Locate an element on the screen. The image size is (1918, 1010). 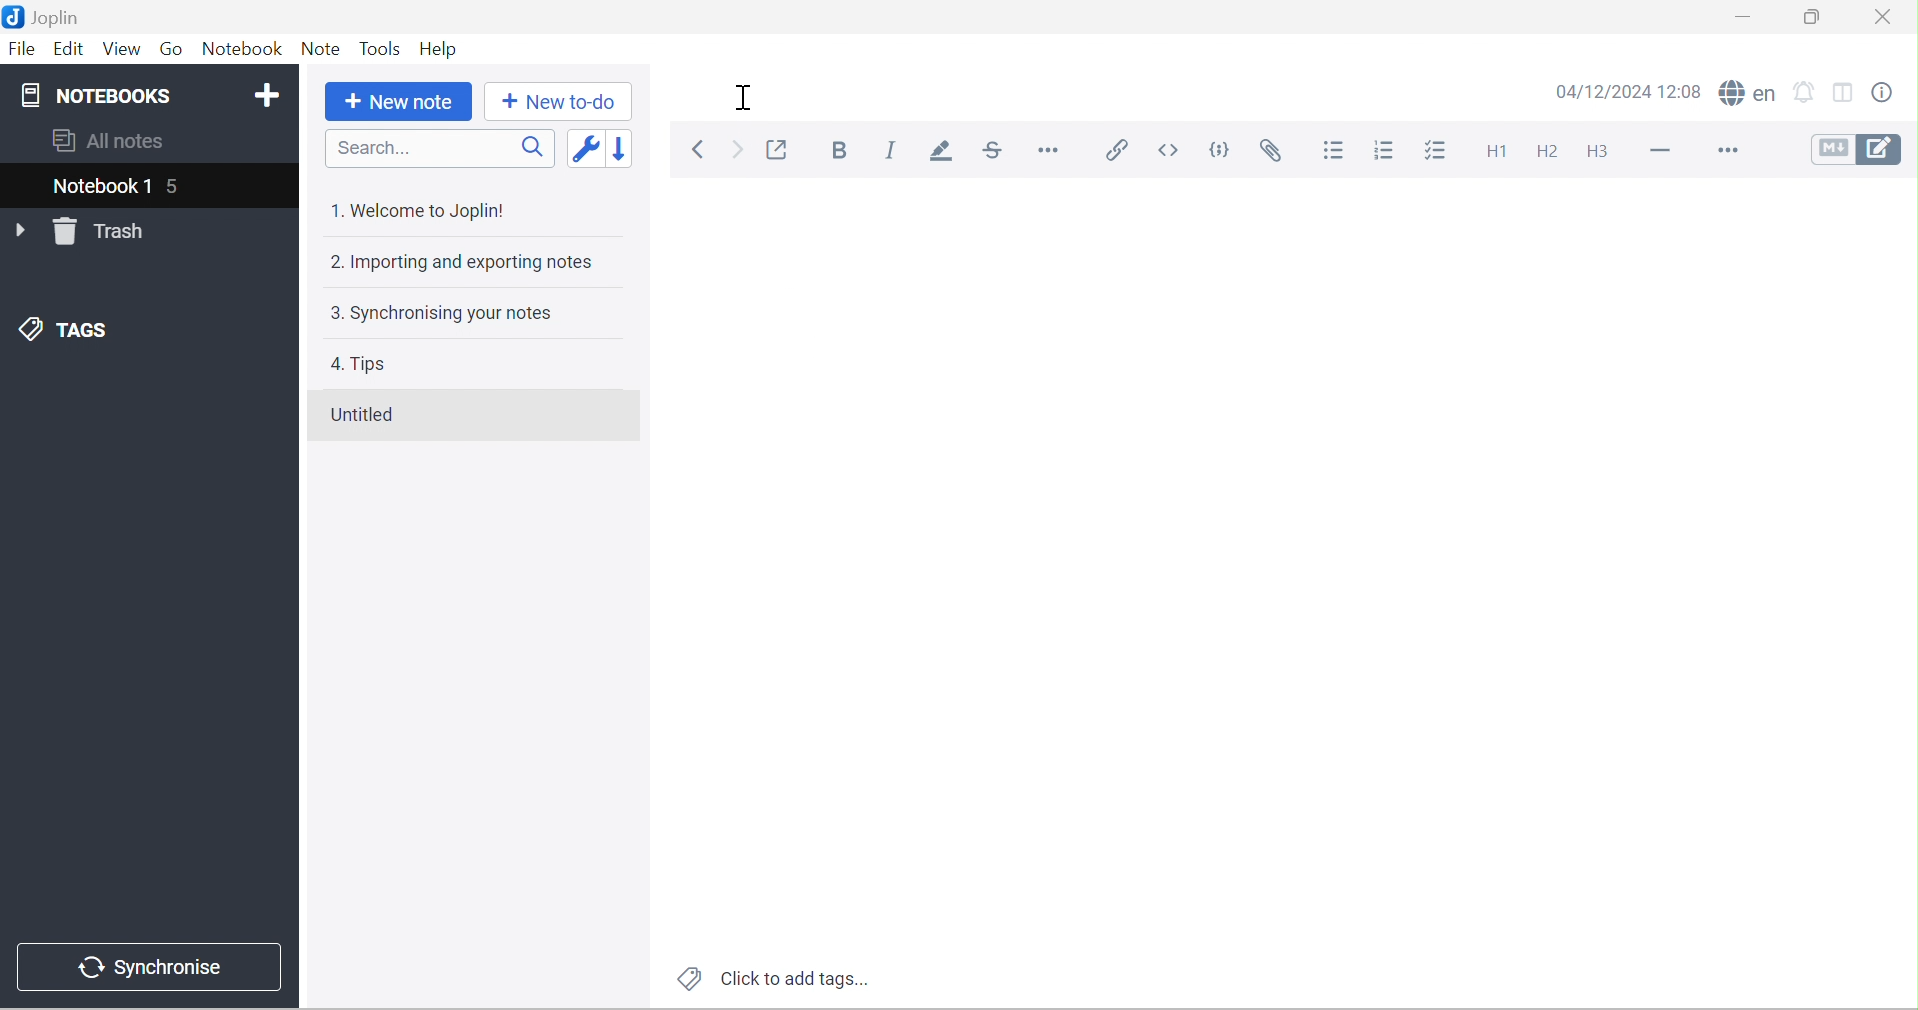
Heading 1 is located at coordinates (1494, 155).